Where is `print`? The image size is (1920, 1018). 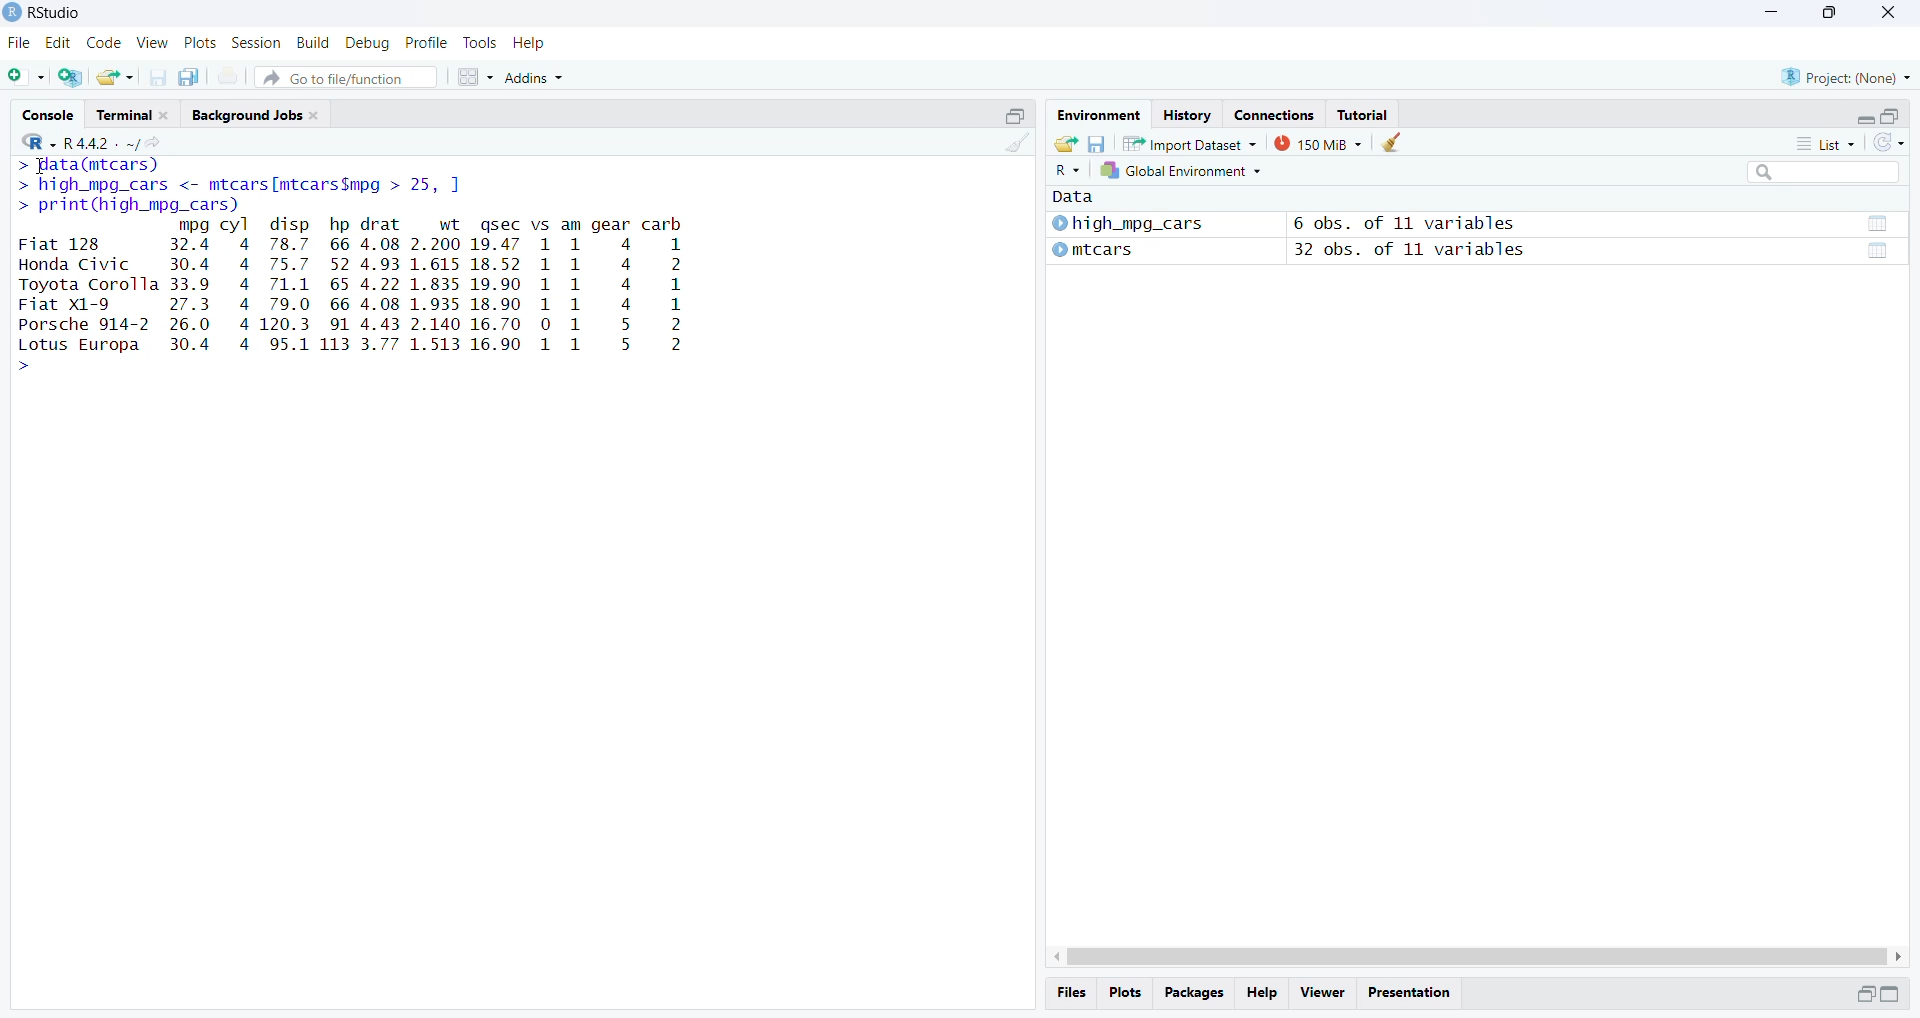 print is located at coordinates (228, 76).